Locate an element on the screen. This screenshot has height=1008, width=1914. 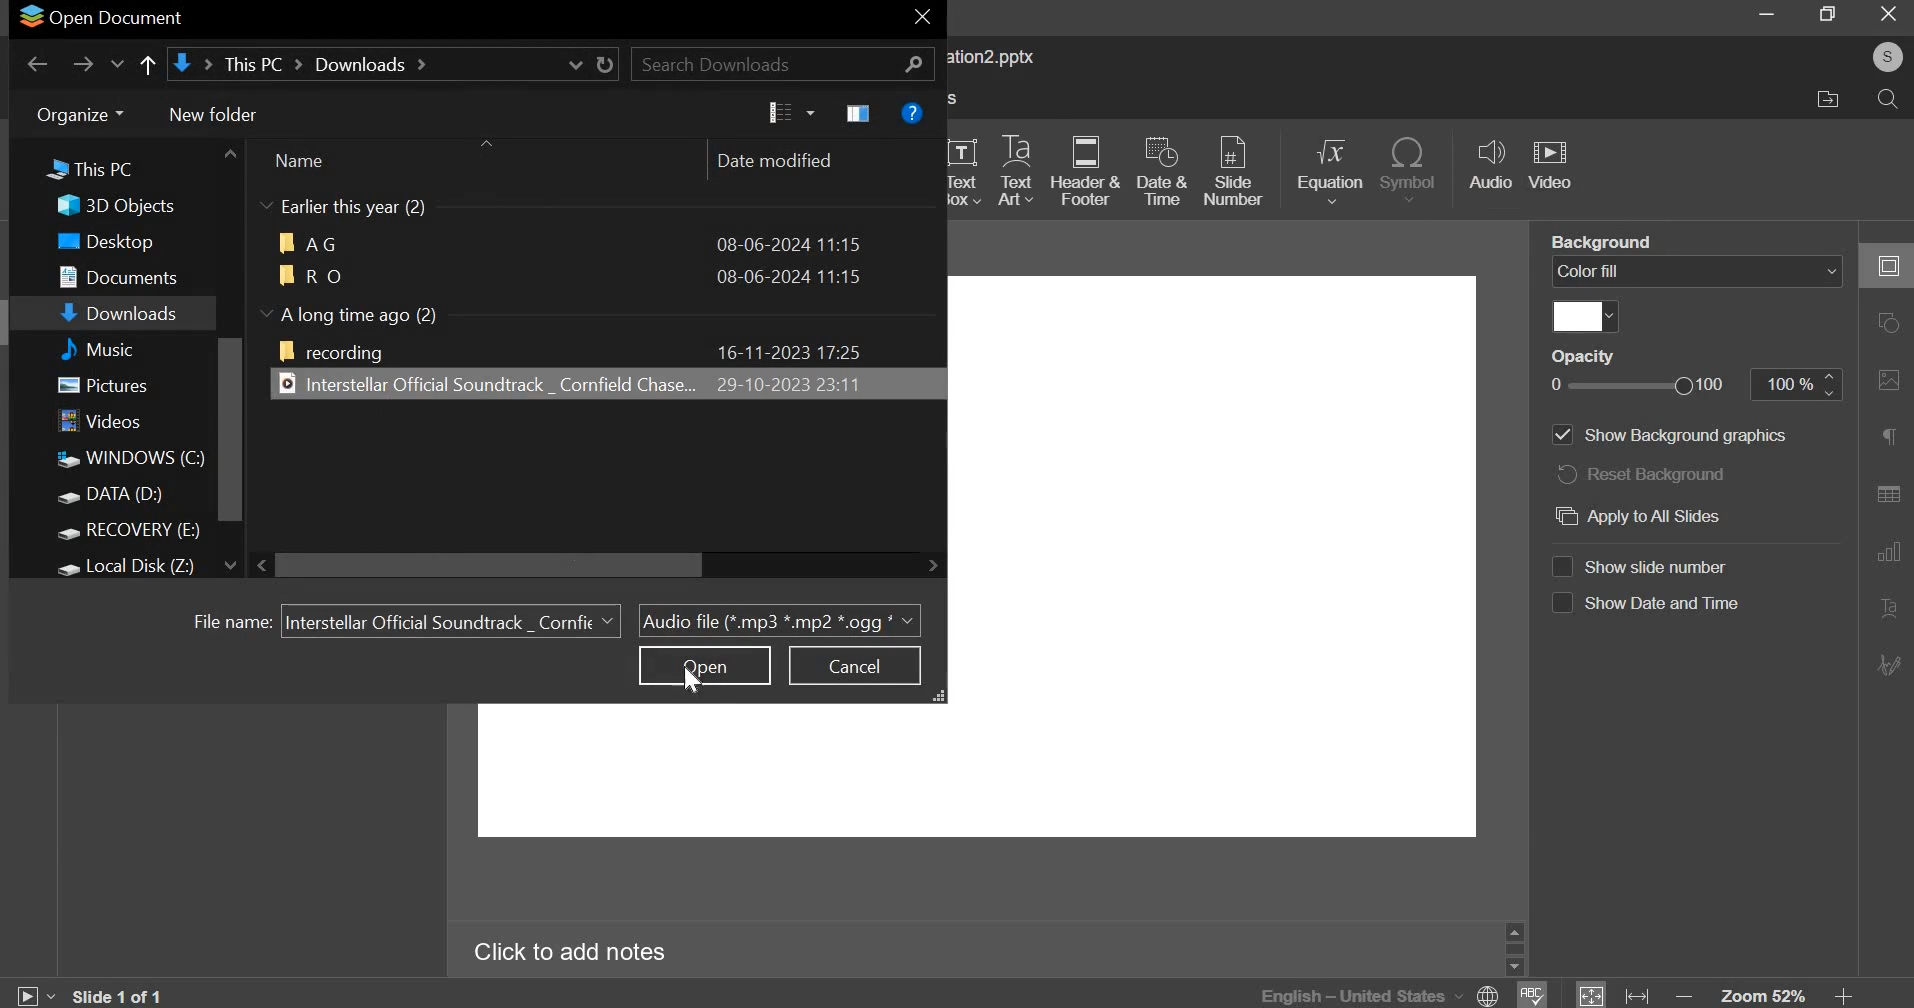
file name is located at coordinates (451, 619).